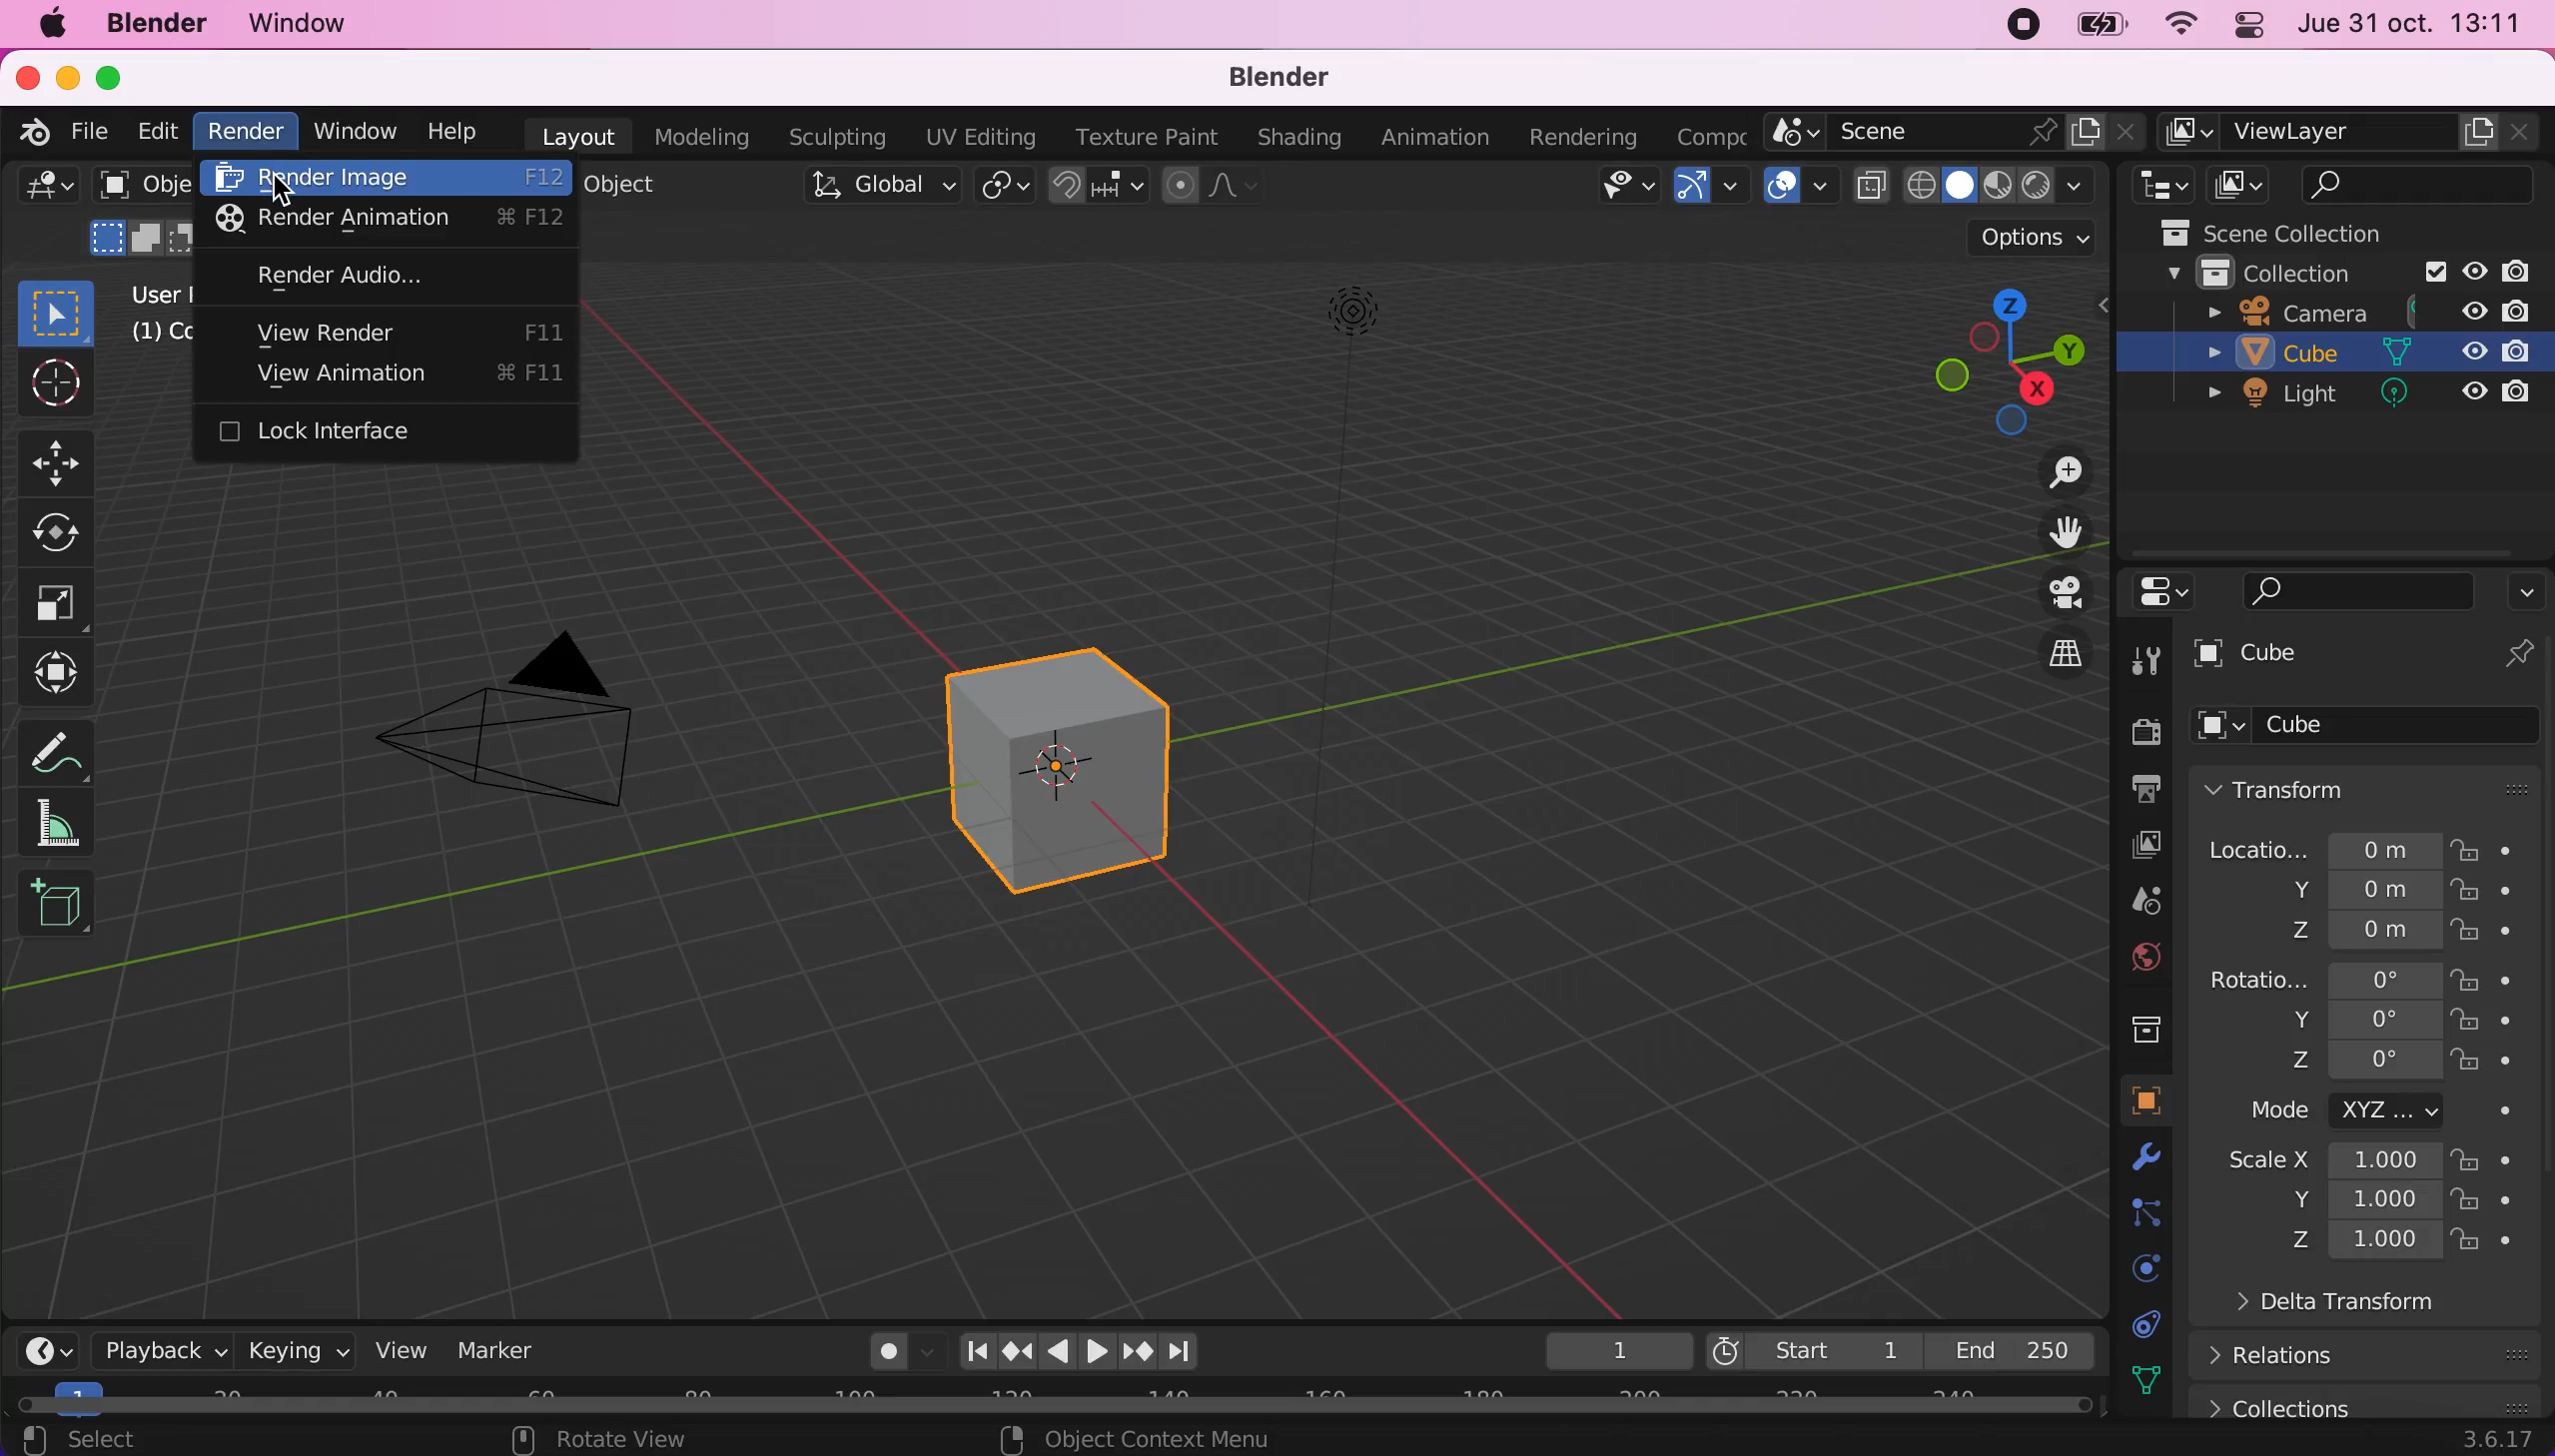  What do you see at coordinates (2487, 896) in the screenshot?
I see `lock` at bounding box center [2487, 896].